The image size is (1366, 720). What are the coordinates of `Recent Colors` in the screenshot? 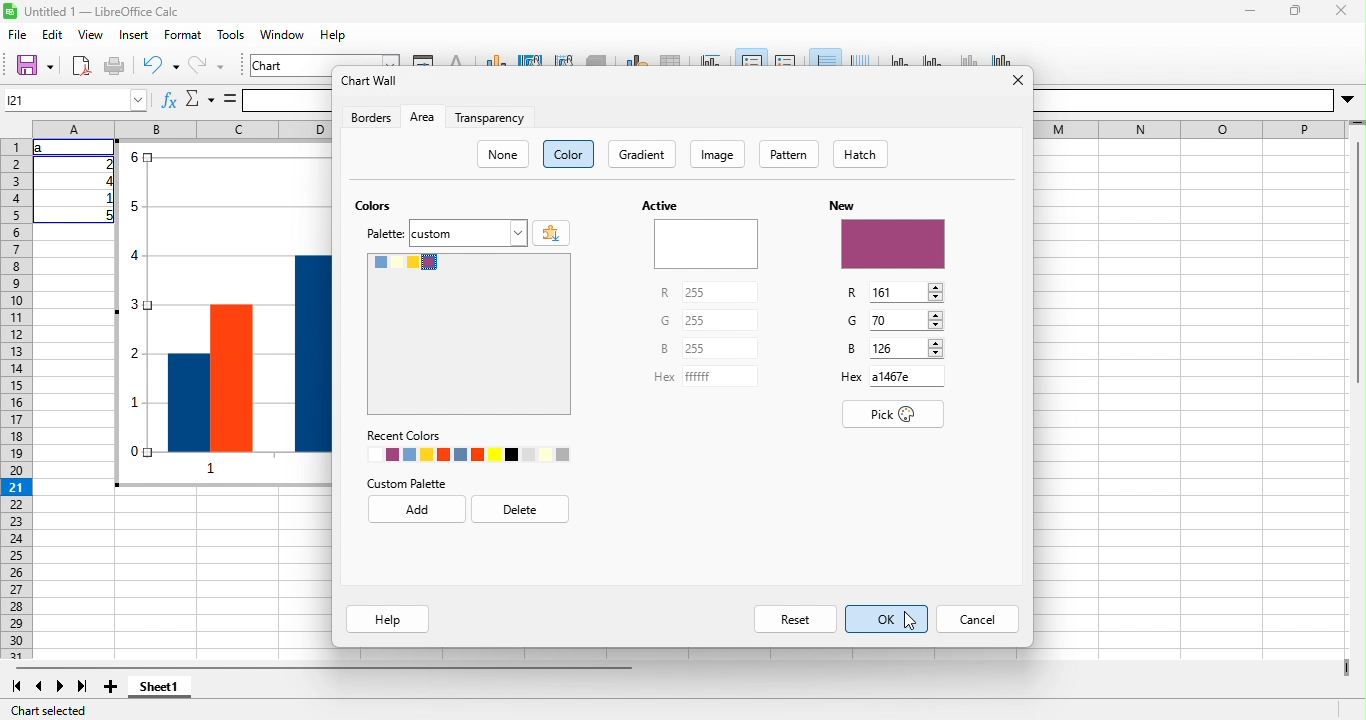 It's located at (404, 436).